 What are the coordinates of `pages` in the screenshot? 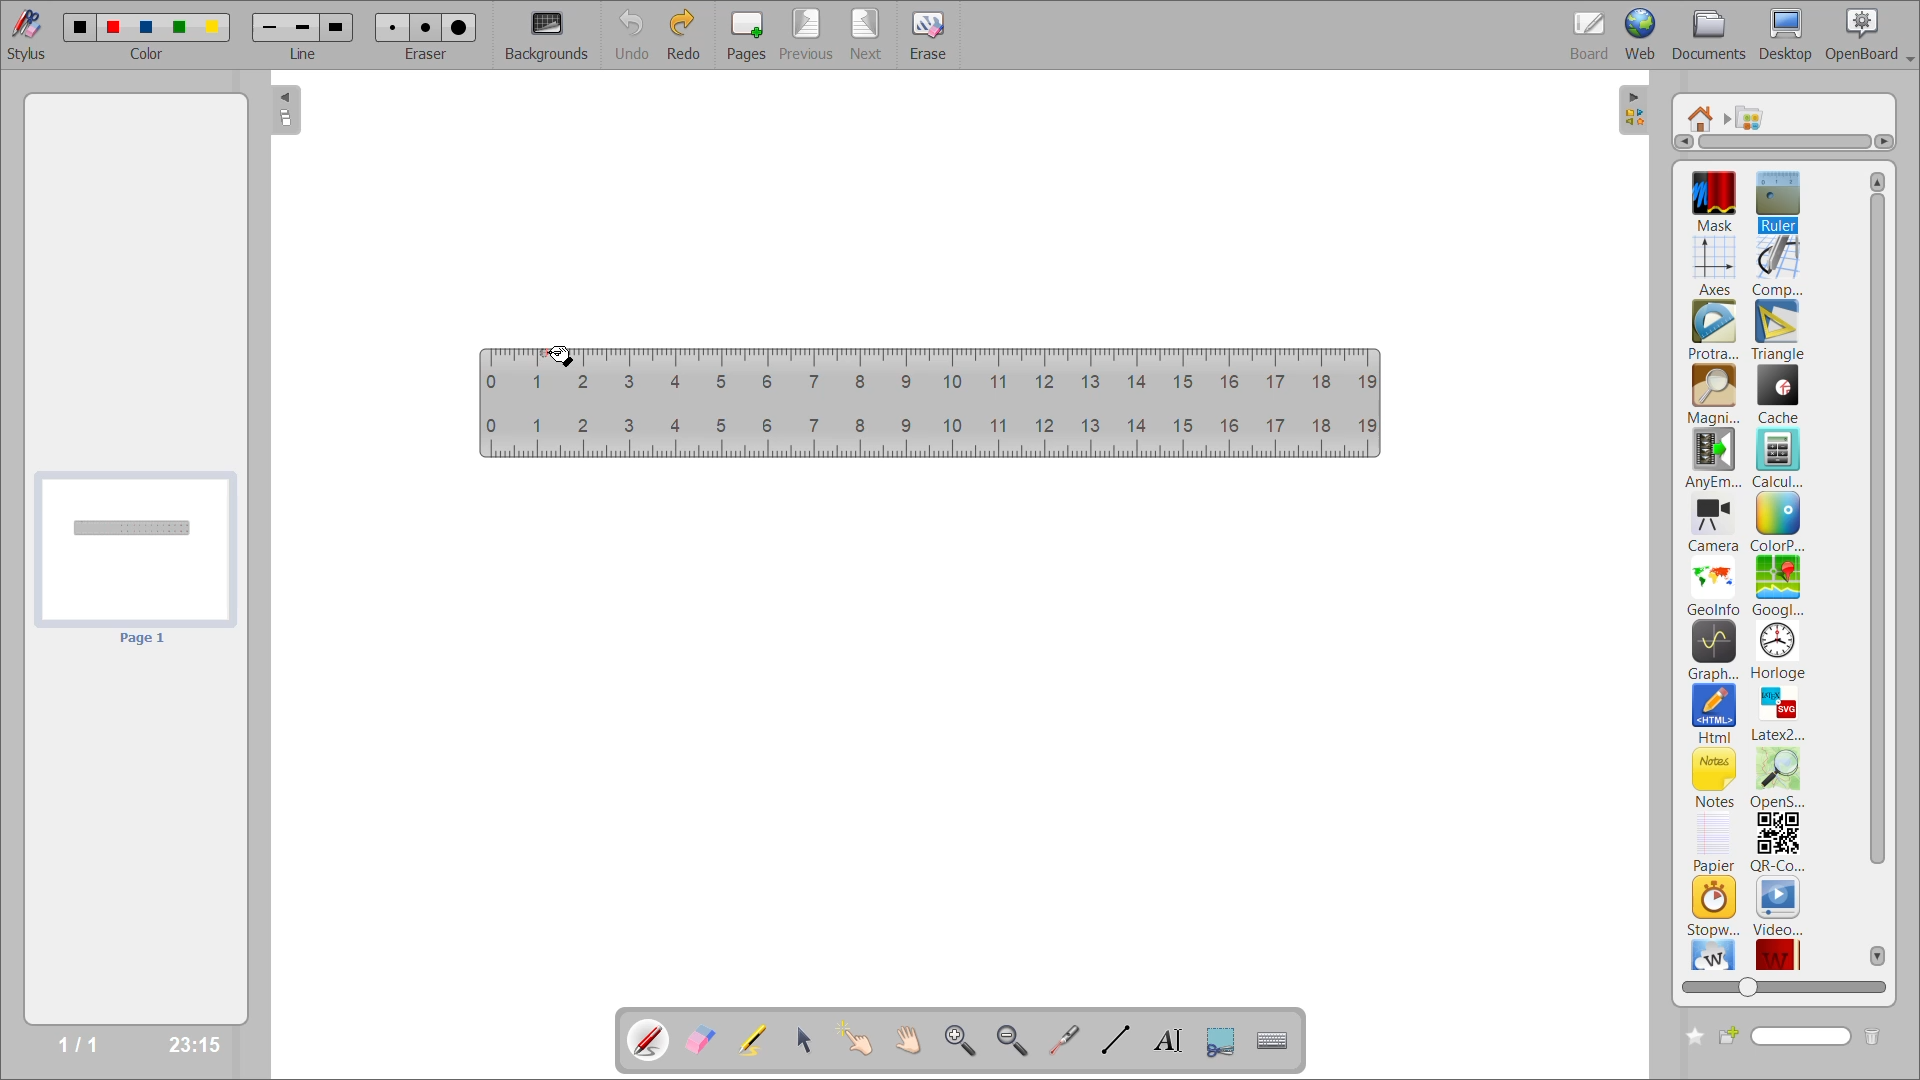 It's located at (751, 32).